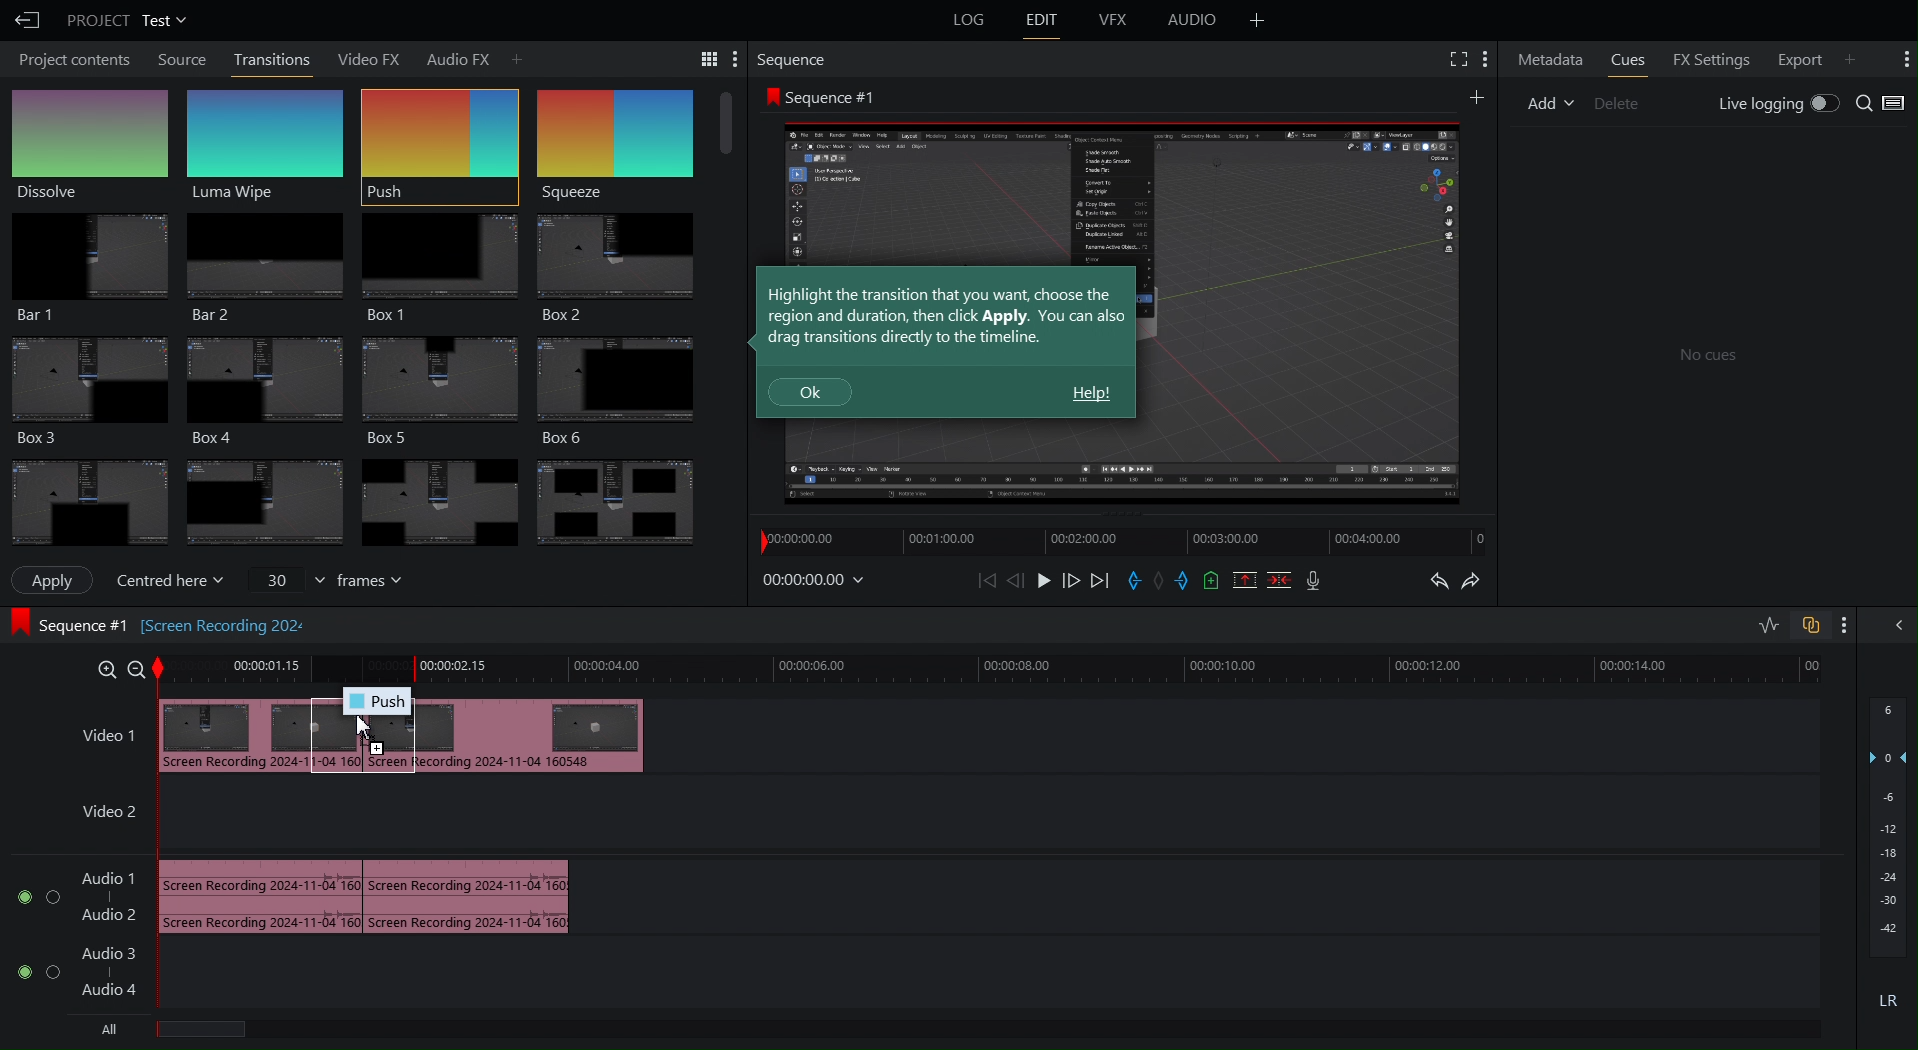 This screenshot has height=1050, width=1918. Describe the element at coordinates (1486, 580) in the screenshot. I see `Redo` at that location.